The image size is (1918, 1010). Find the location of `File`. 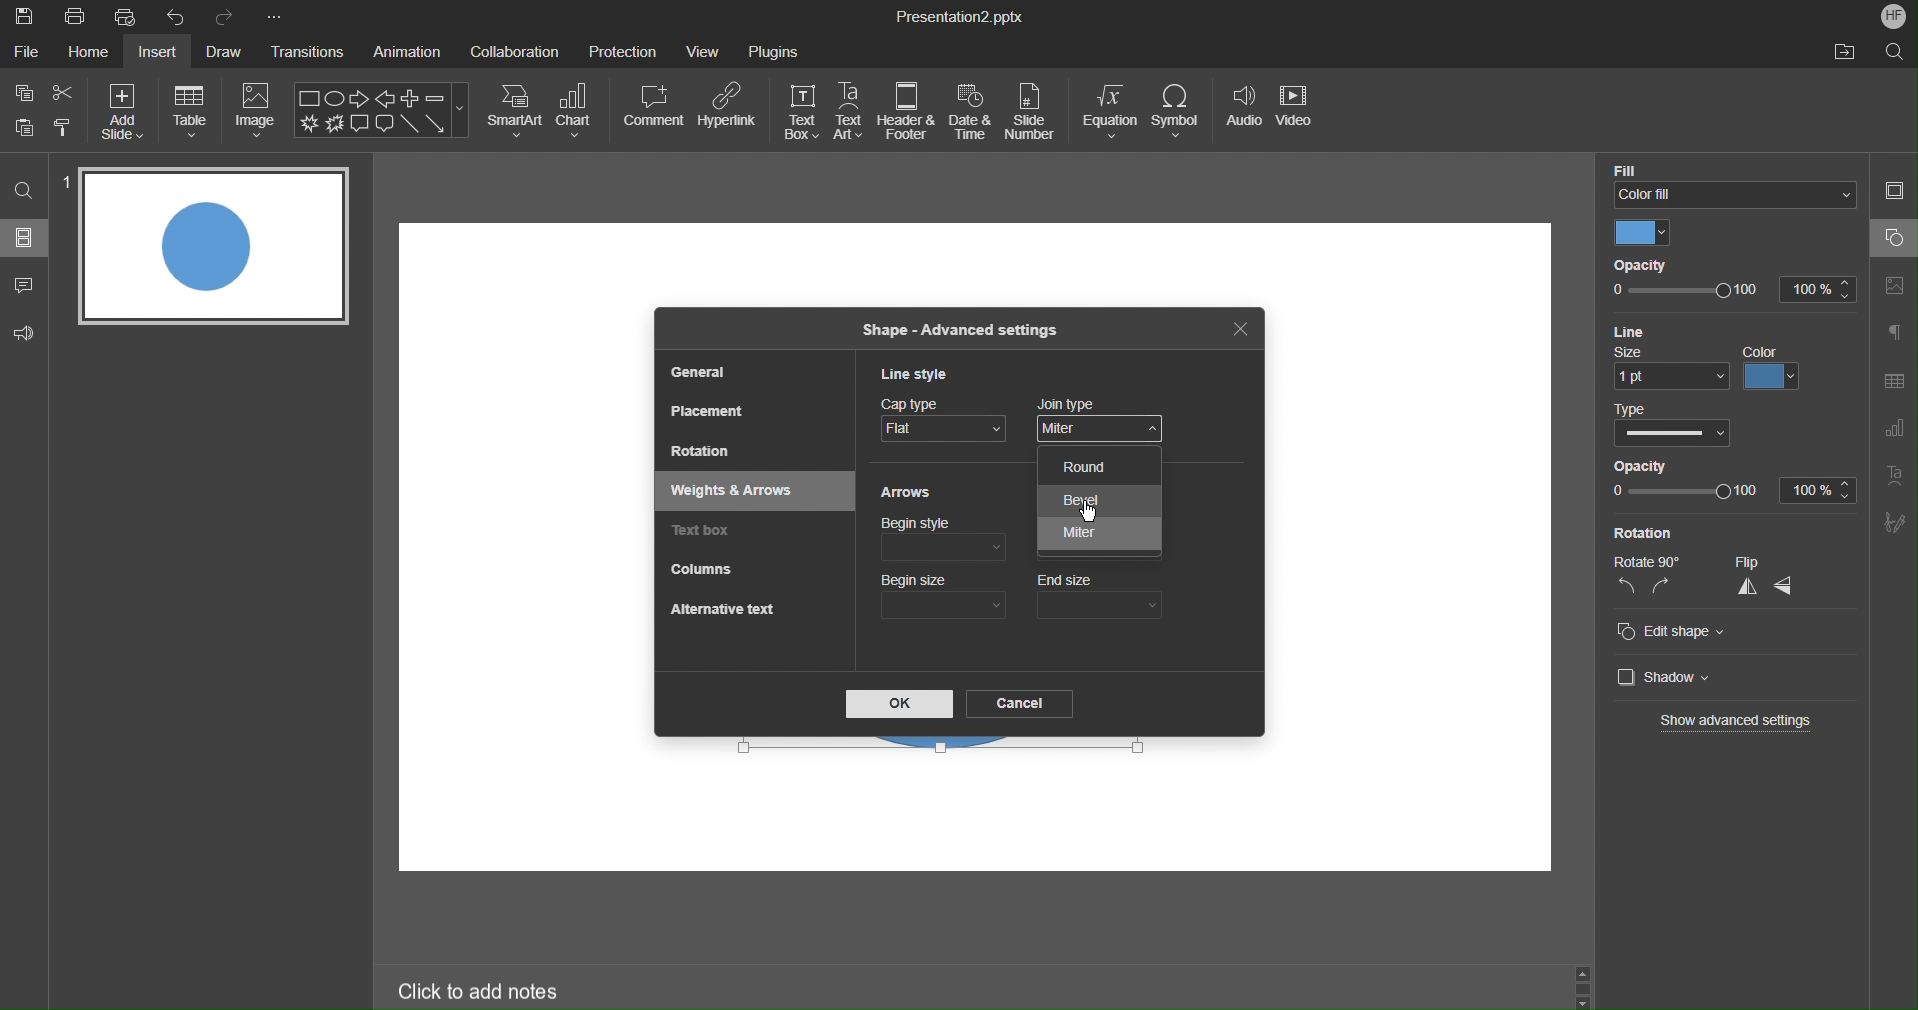

File is located at coordinates (25, 53).